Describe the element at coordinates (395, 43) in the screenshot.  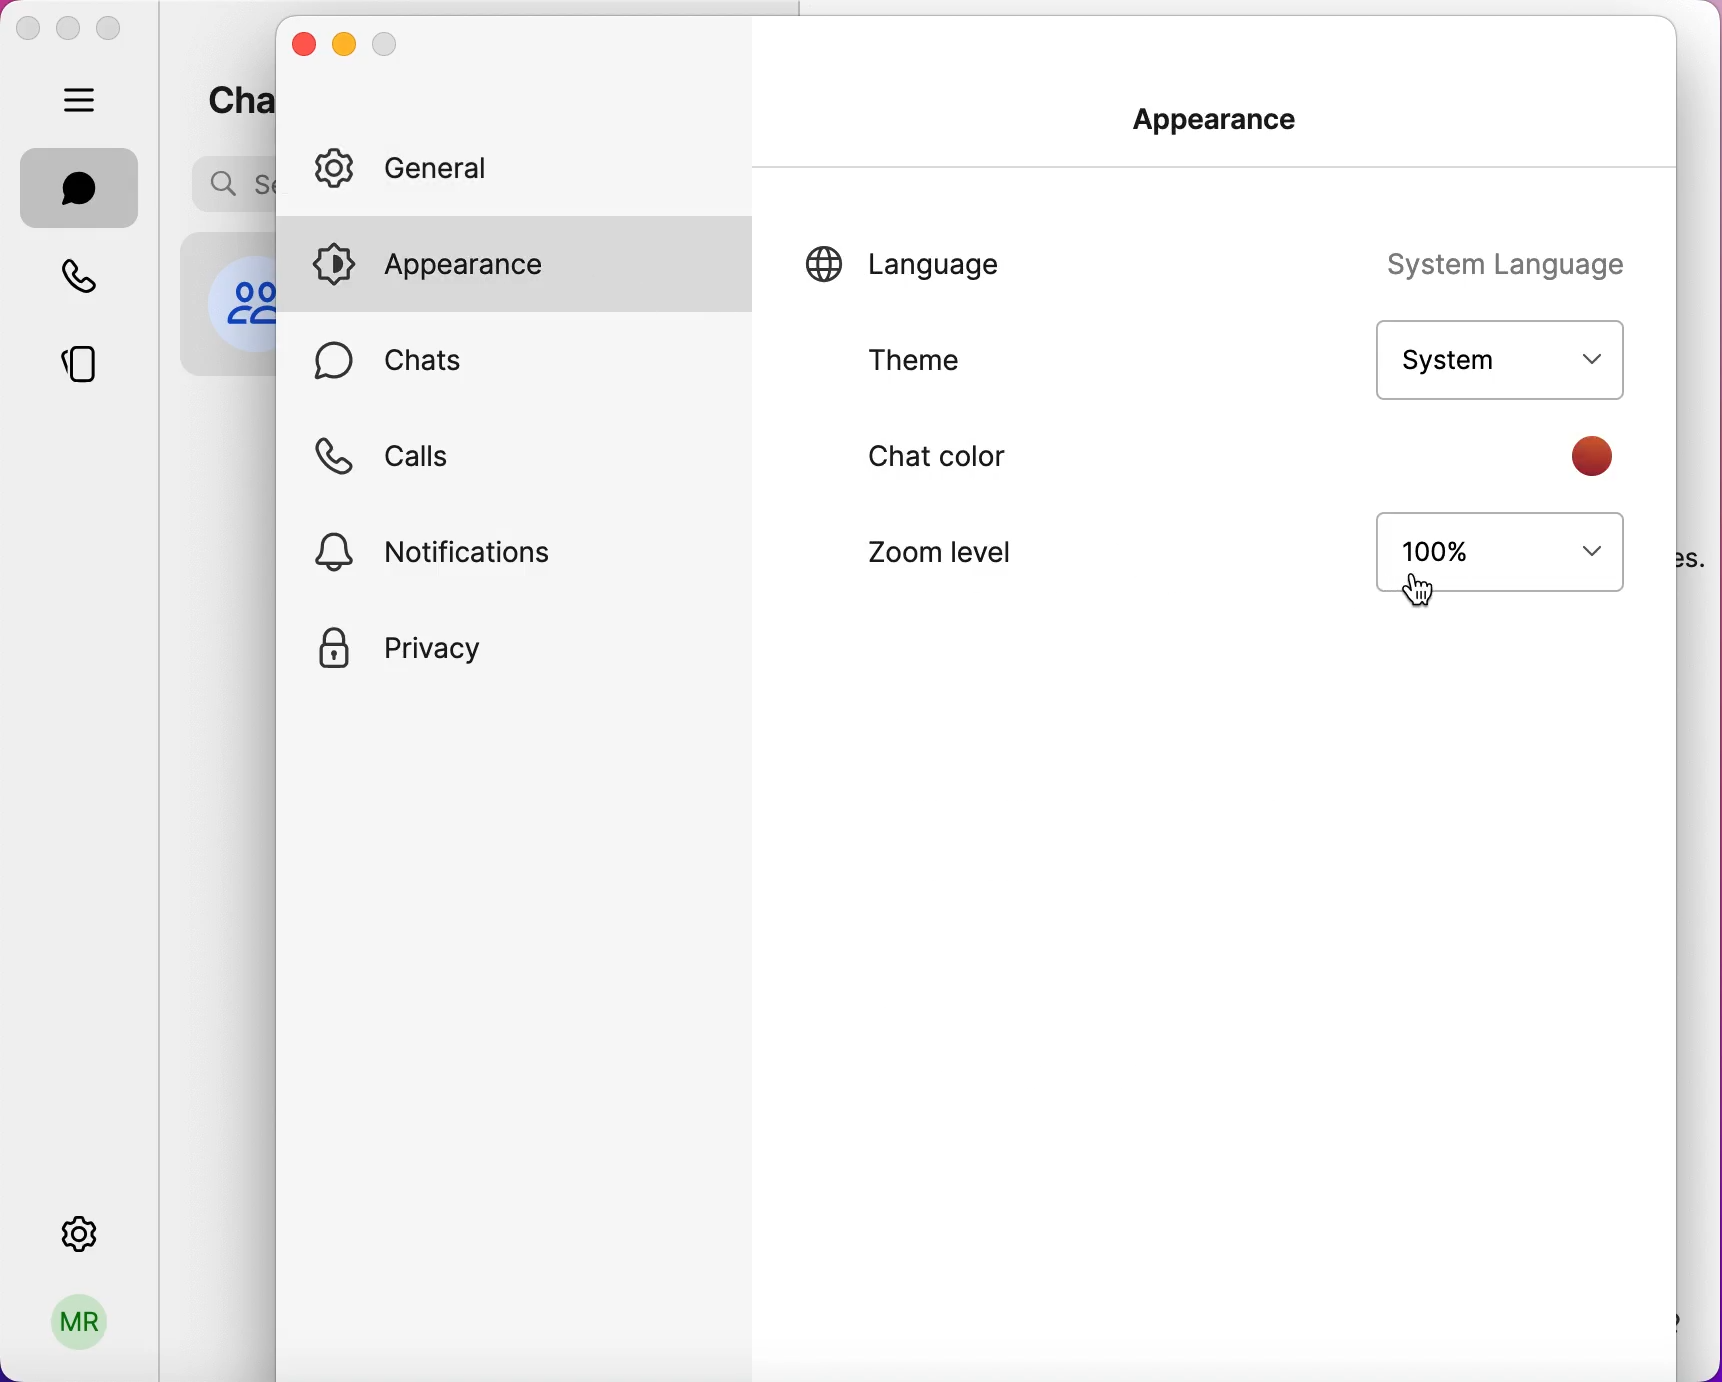
I see `maximize` at that location.